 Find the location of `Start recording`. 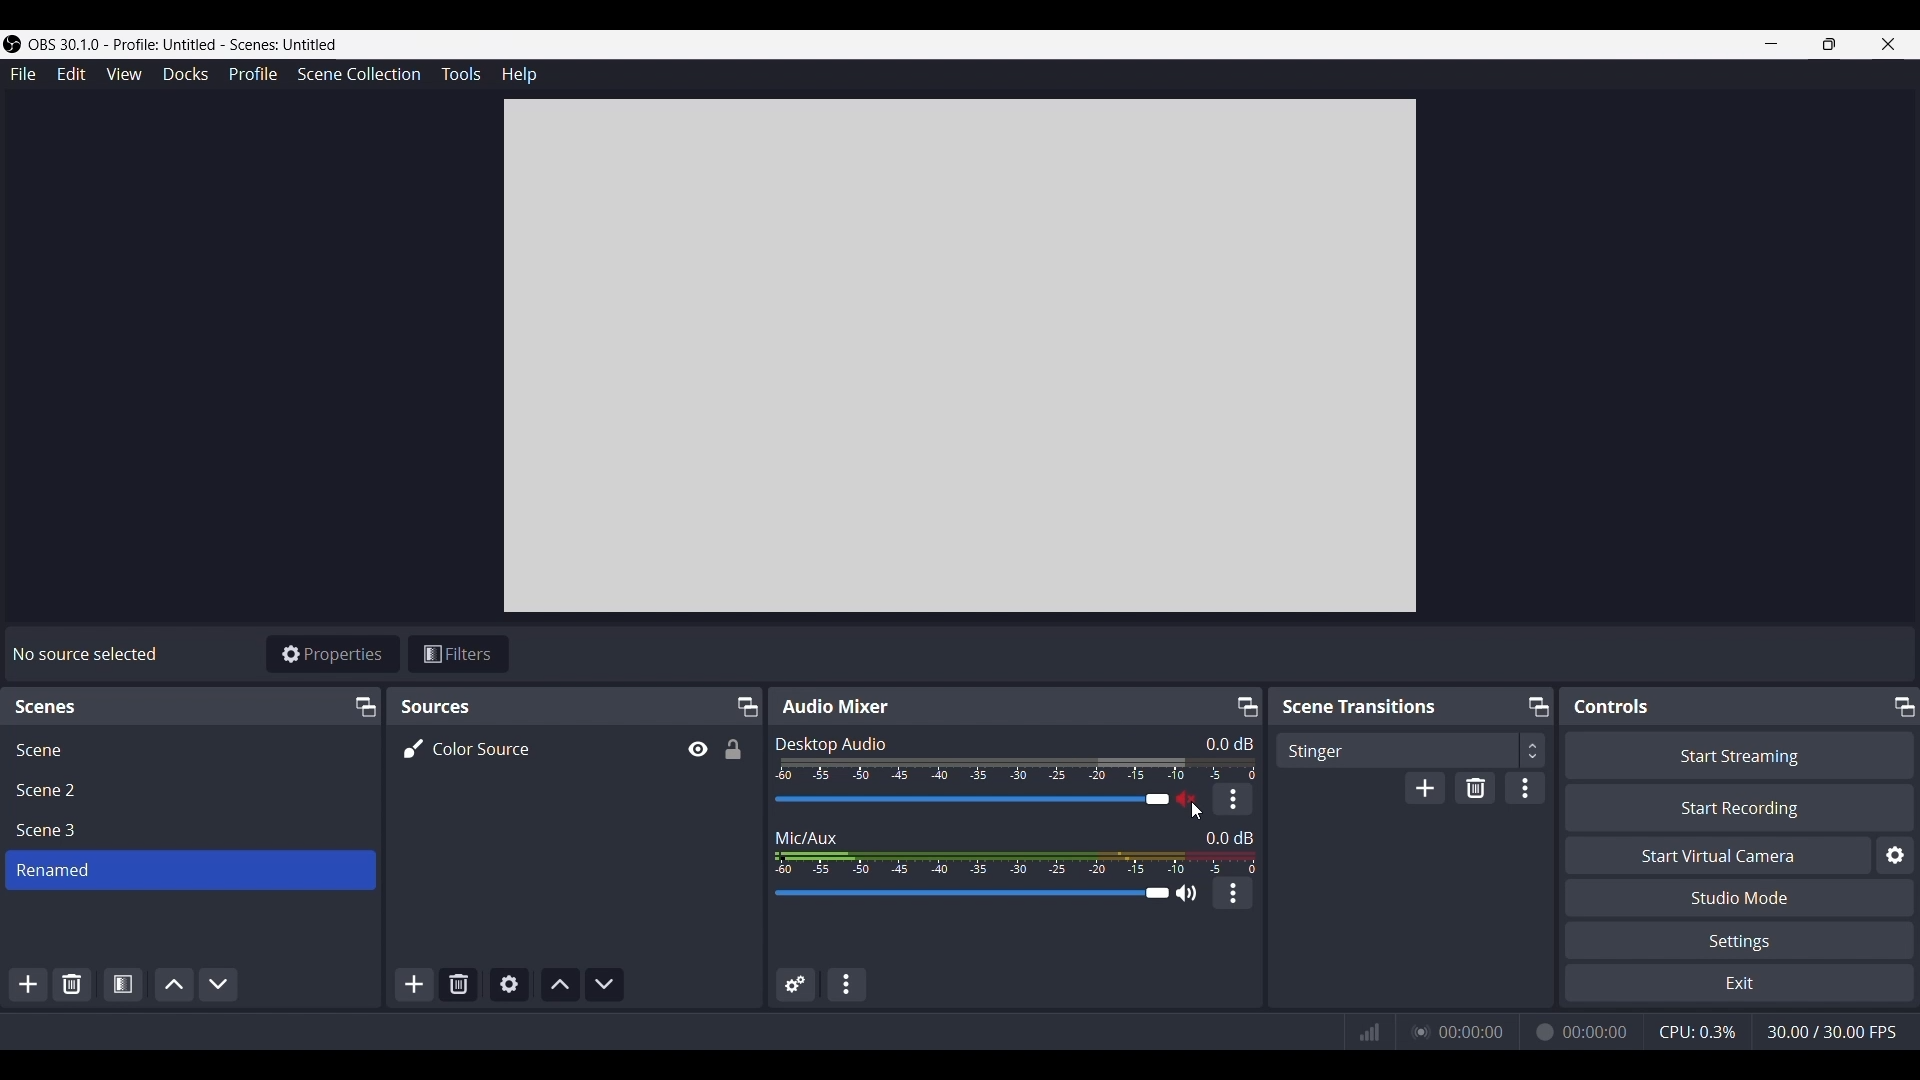

Start recording is located at coordinates (1739, 808).